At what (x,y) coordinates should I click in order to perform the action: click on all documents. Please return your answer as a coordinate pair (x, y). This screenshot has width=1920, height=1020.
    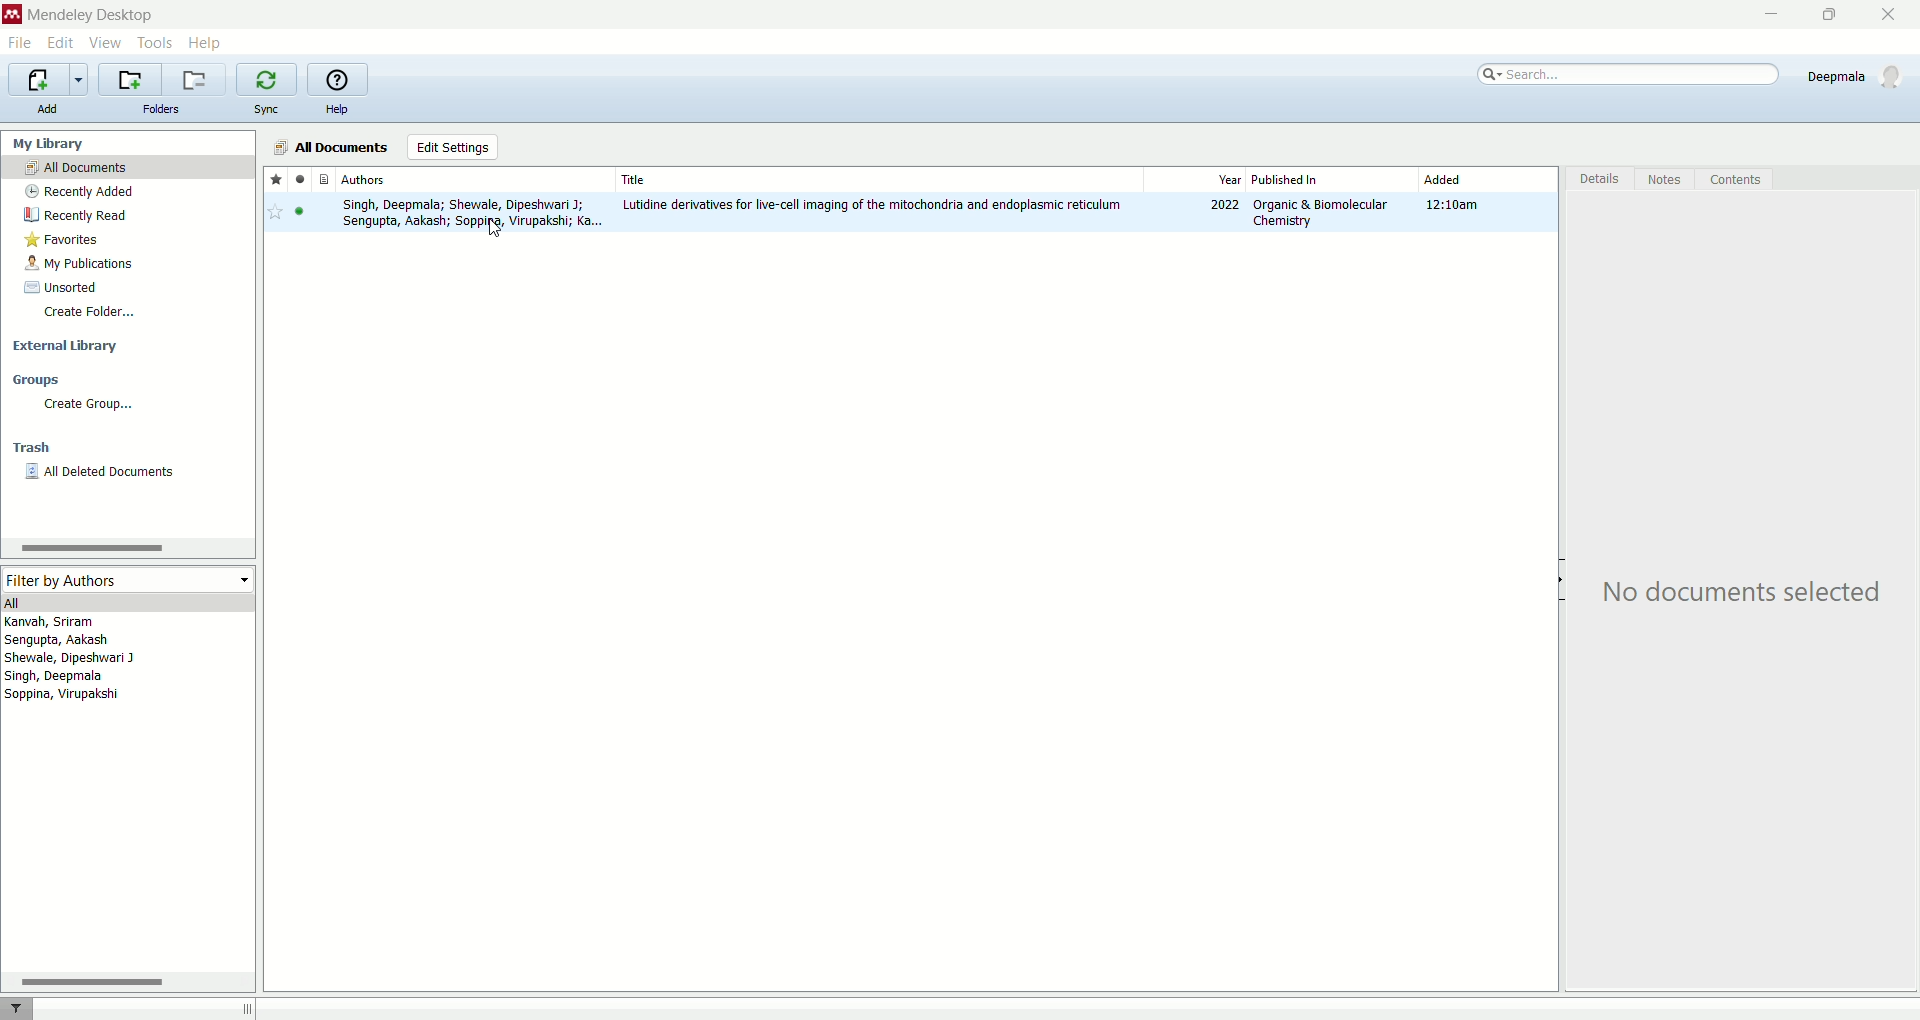
    Looking at the image, I should click on (127, 166).